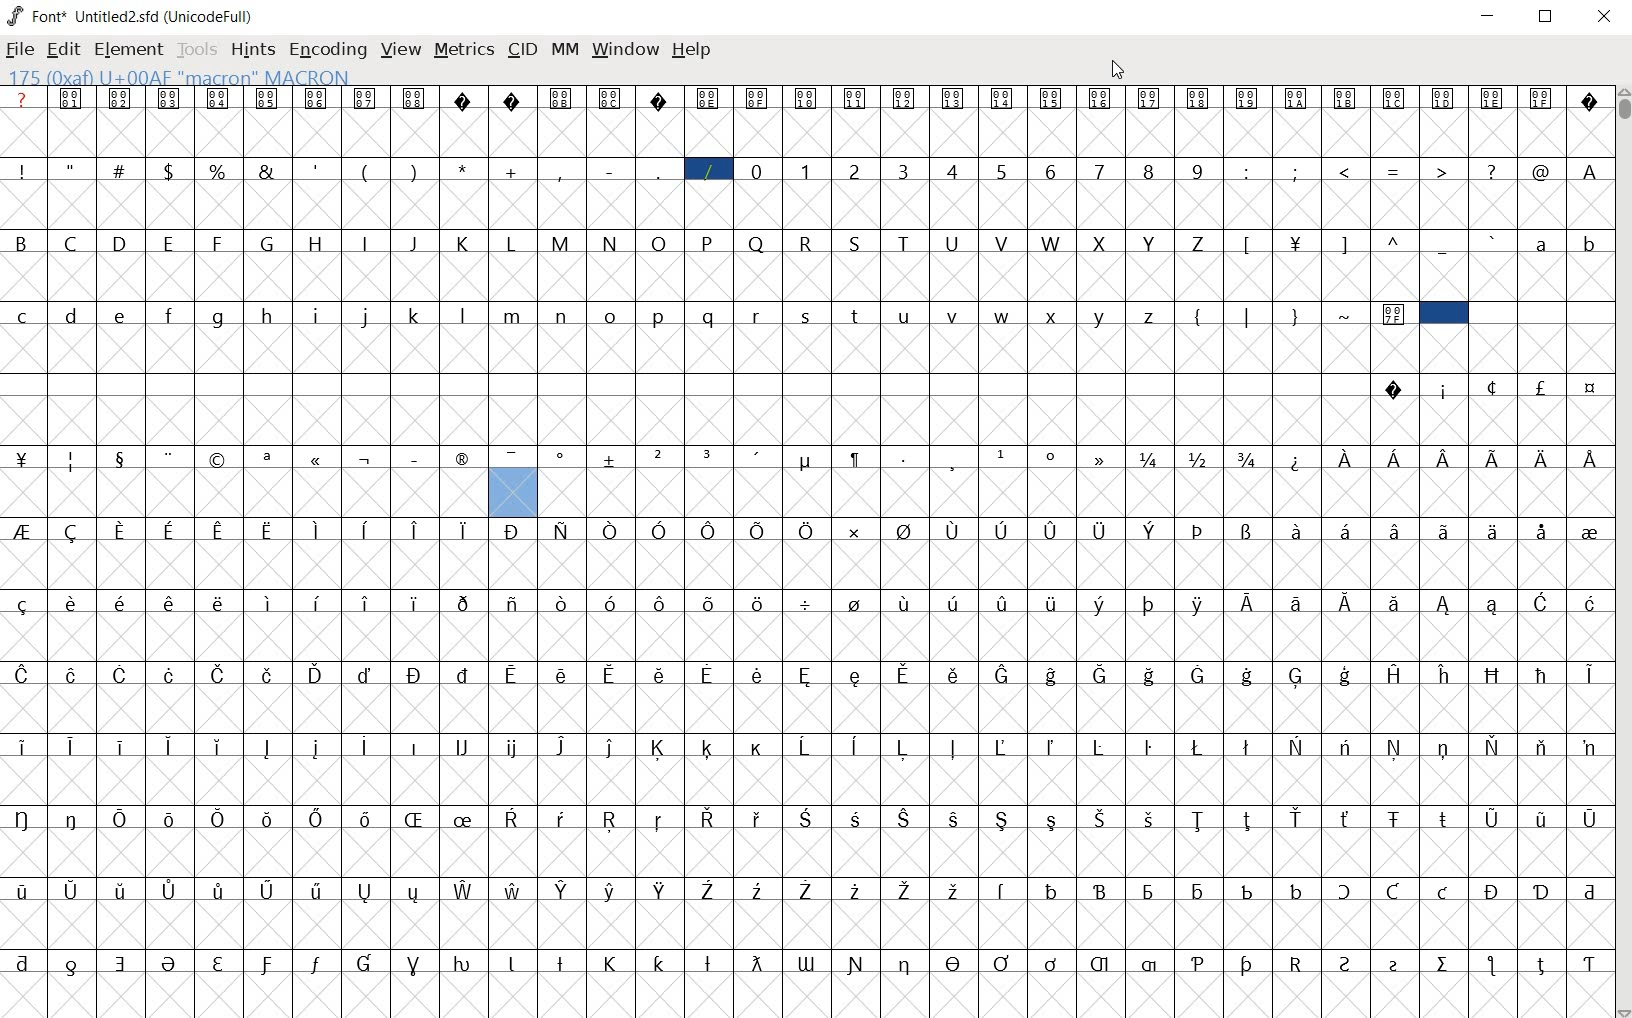 Image resolution: width=1632 pixels, height=1018 pixels. Describe the element at coordinates (1104, 888) in the screenshot. I see `Symbol` at that location.